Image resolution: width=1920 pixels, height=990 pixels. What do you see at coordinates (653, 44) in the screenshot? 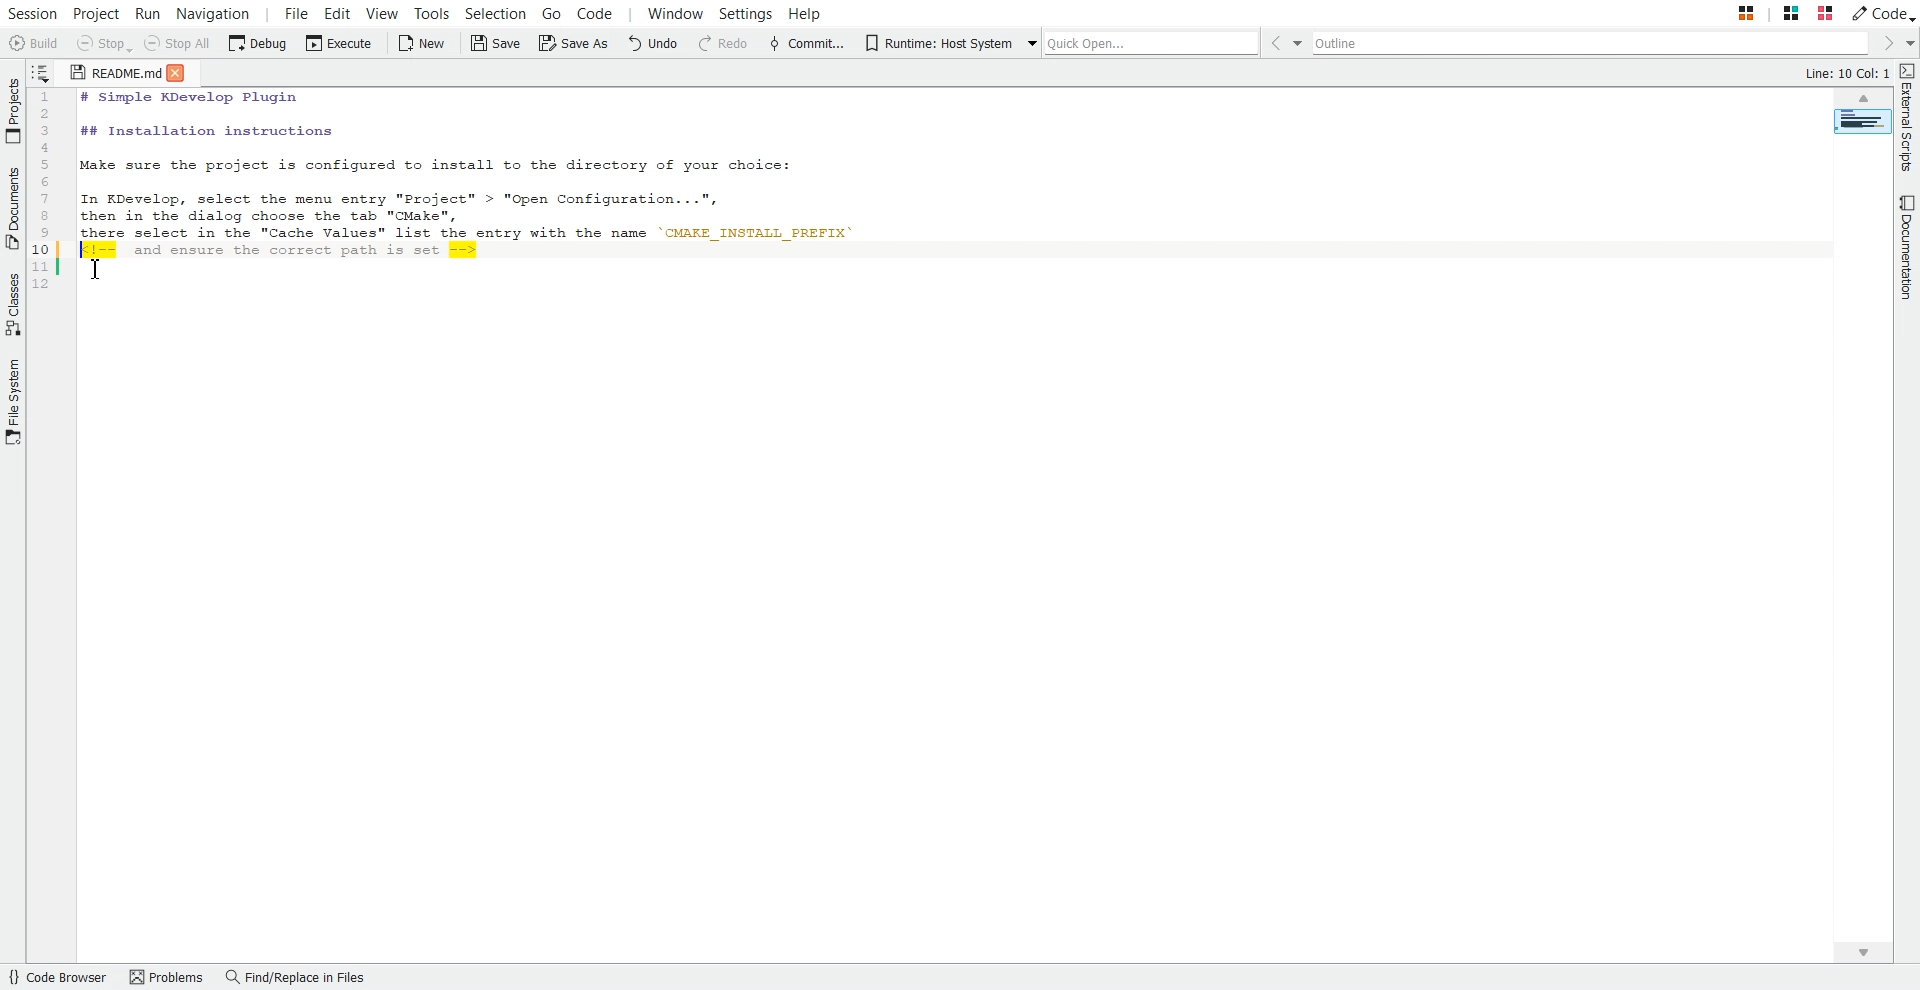
I see `Undo` at bounding box center [653, 44].